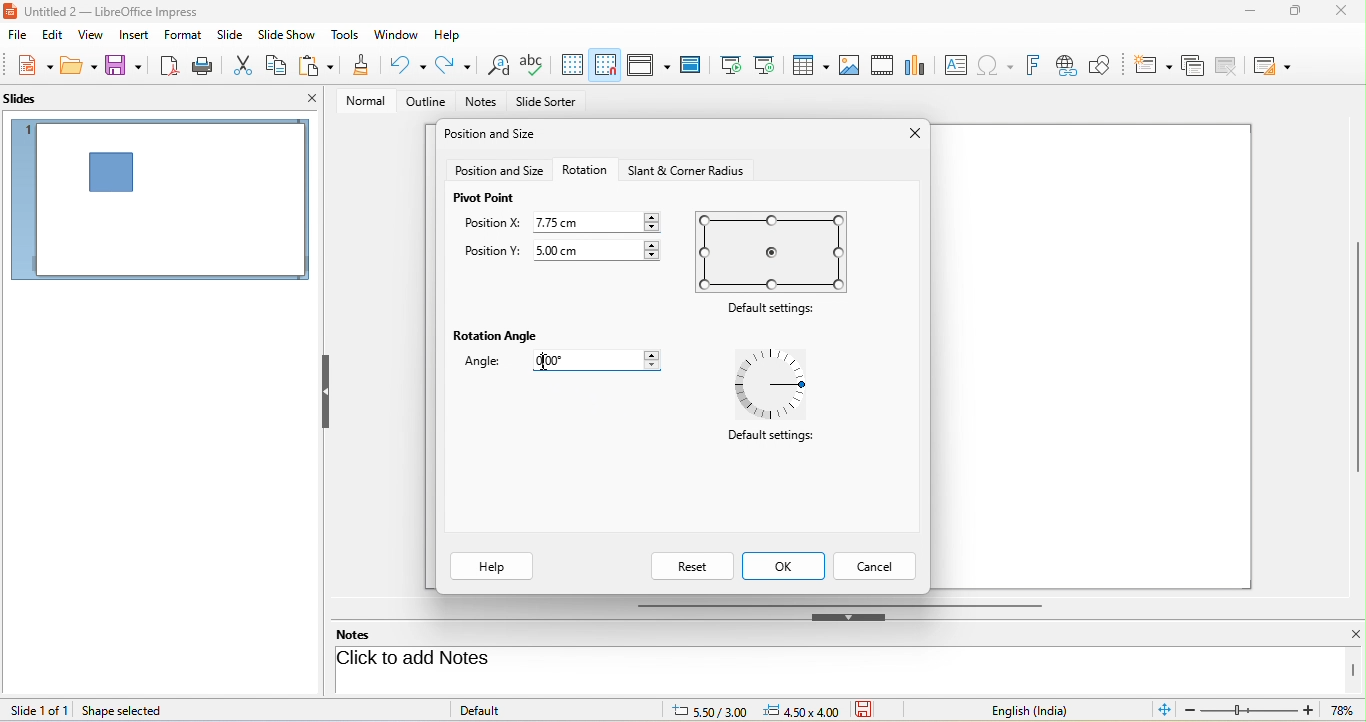  Describe the element at coordinates (1232, 66) in the screenshot. I see `delete slide` at that location.